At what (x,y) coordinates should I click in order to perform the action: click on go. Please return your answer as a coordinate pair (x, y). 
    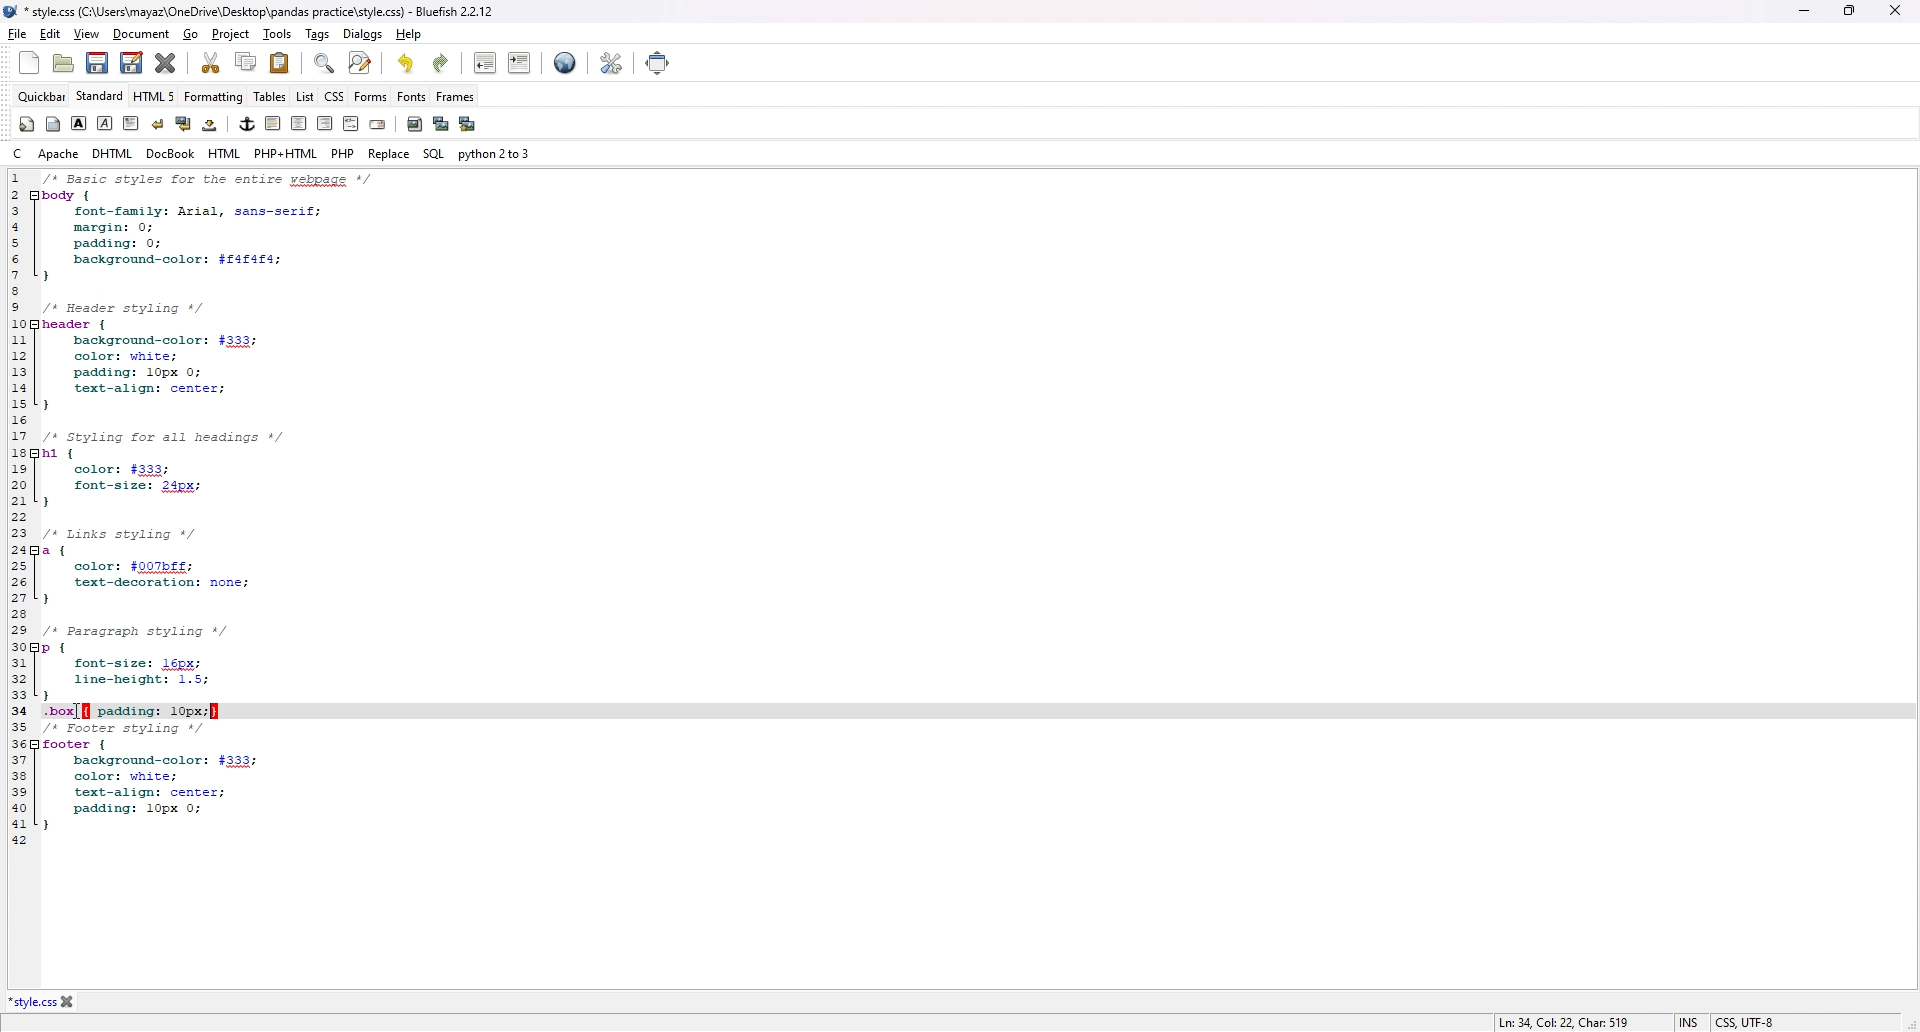
    Looking at the image, I should click on (190, 34).